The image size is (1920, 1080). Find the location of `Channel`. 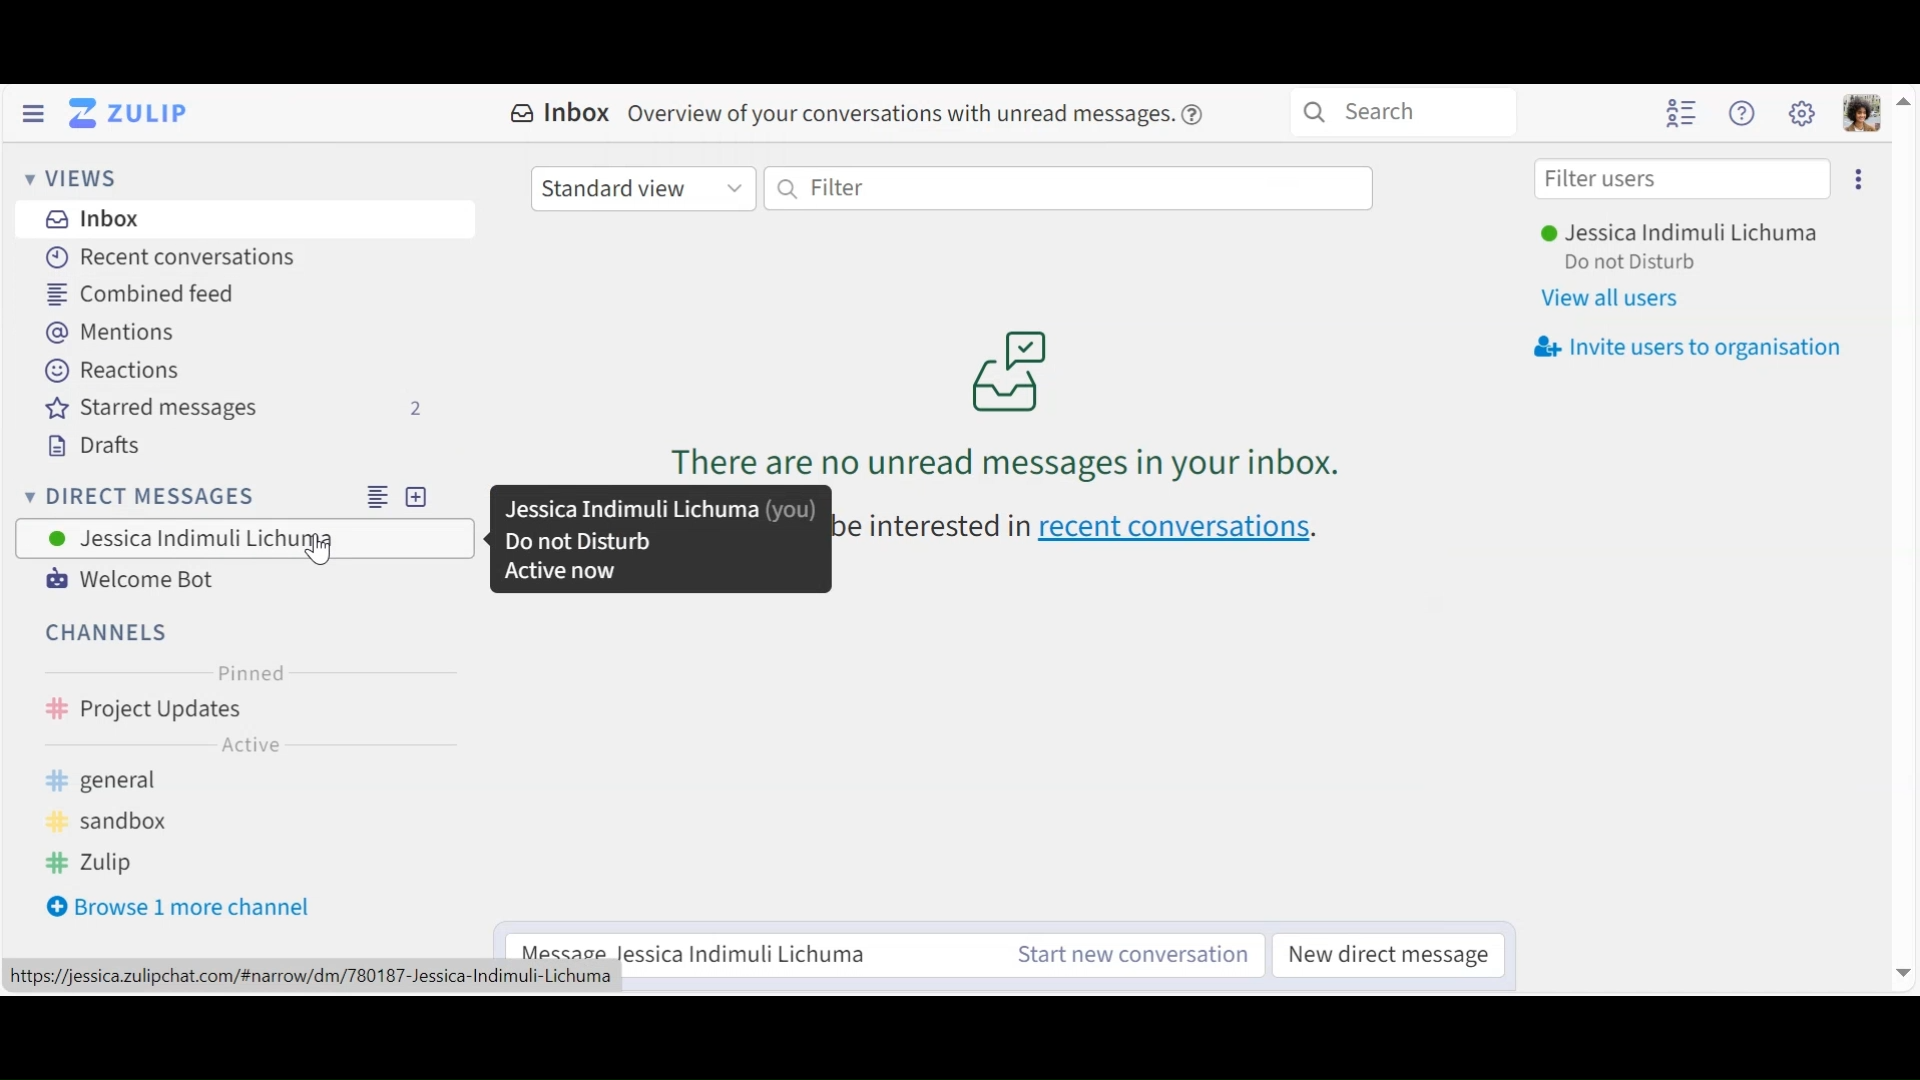

Channel is located at coordinates (244, 711).